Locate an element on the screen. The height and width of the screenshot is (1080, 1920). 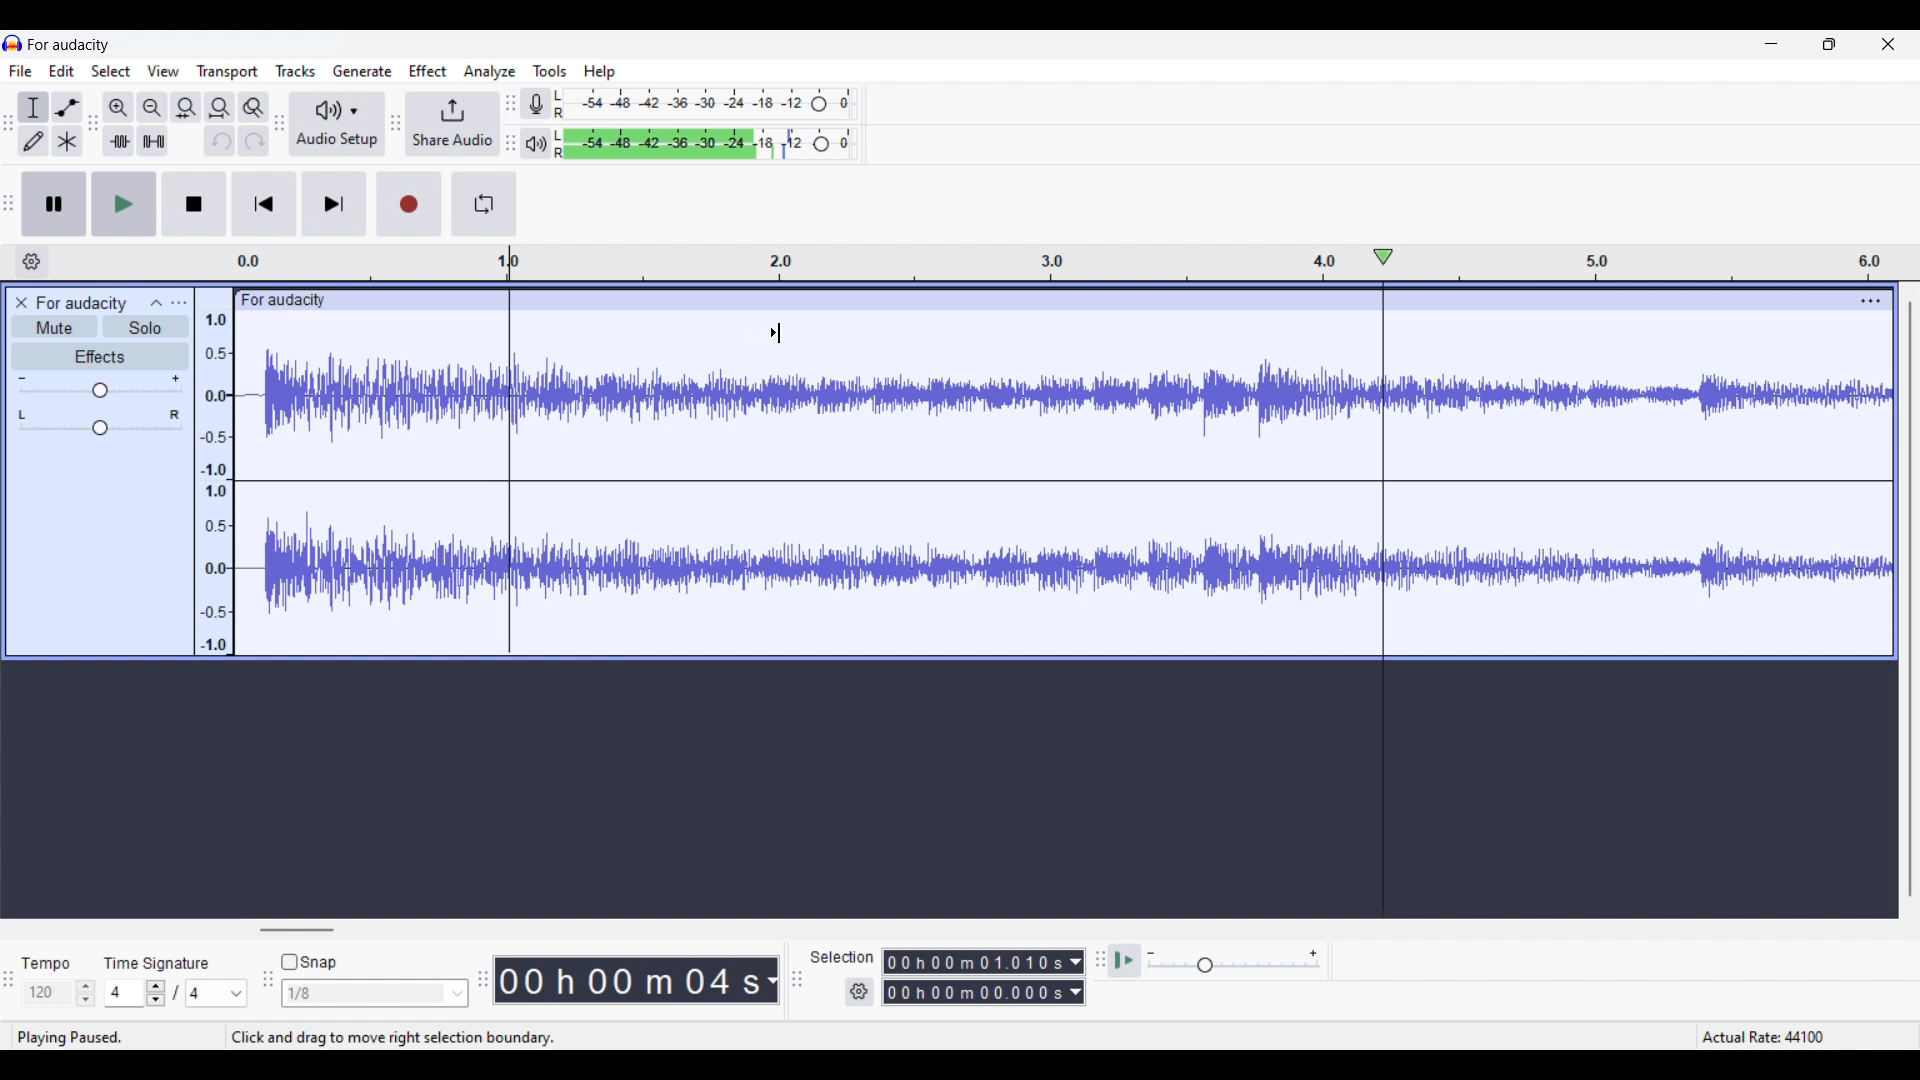
Skip/Select to end is located at coordinates (334, 204).